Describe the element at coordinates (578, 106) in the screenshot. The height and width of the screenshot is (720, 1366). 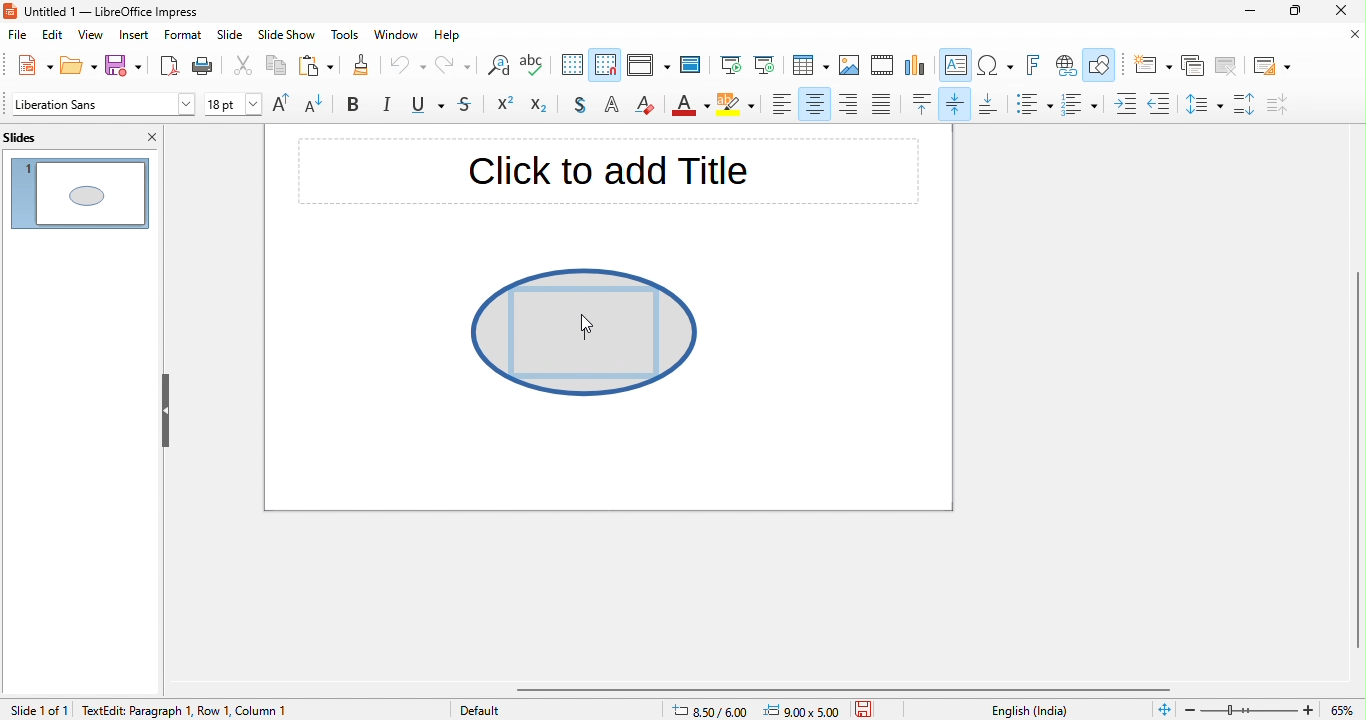
I see `toggle shadow` at that location.